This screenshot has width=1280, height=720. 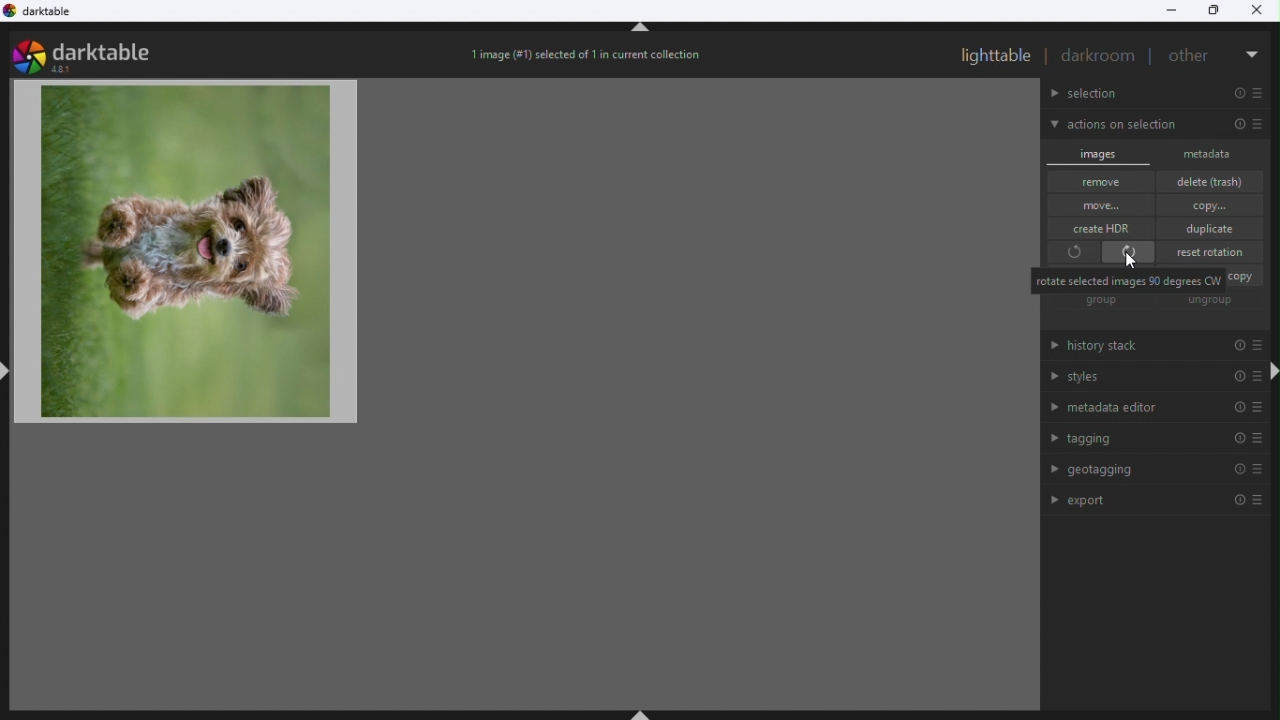 I want to click on More options, so click(x=1253, y=50).